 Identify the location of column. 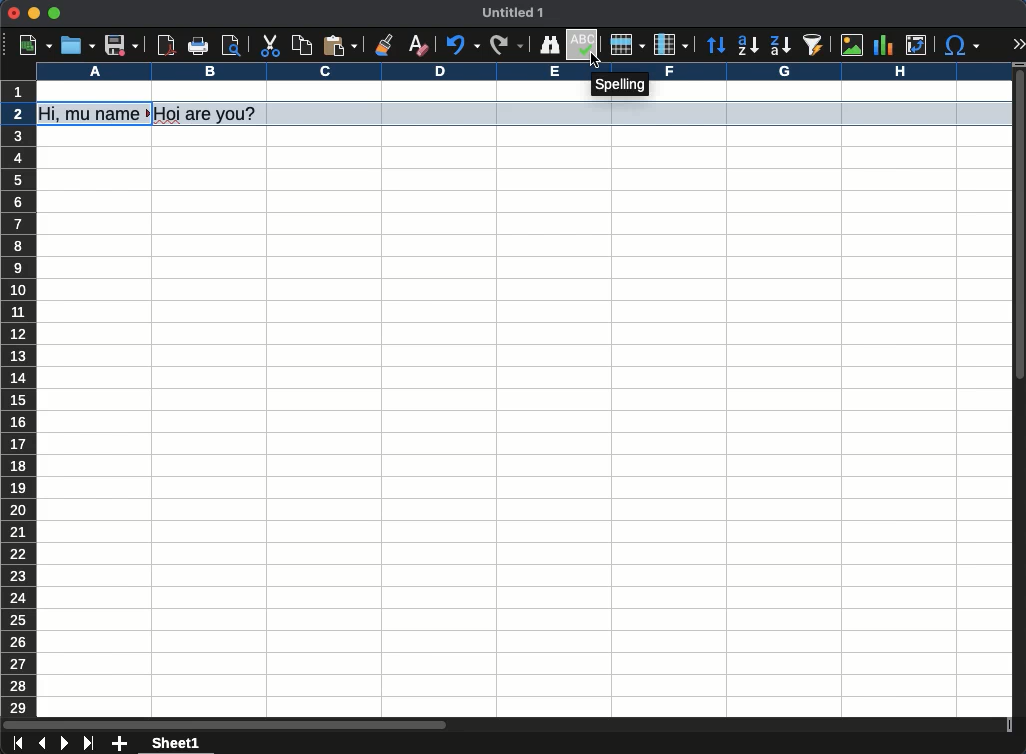
(671, 44).